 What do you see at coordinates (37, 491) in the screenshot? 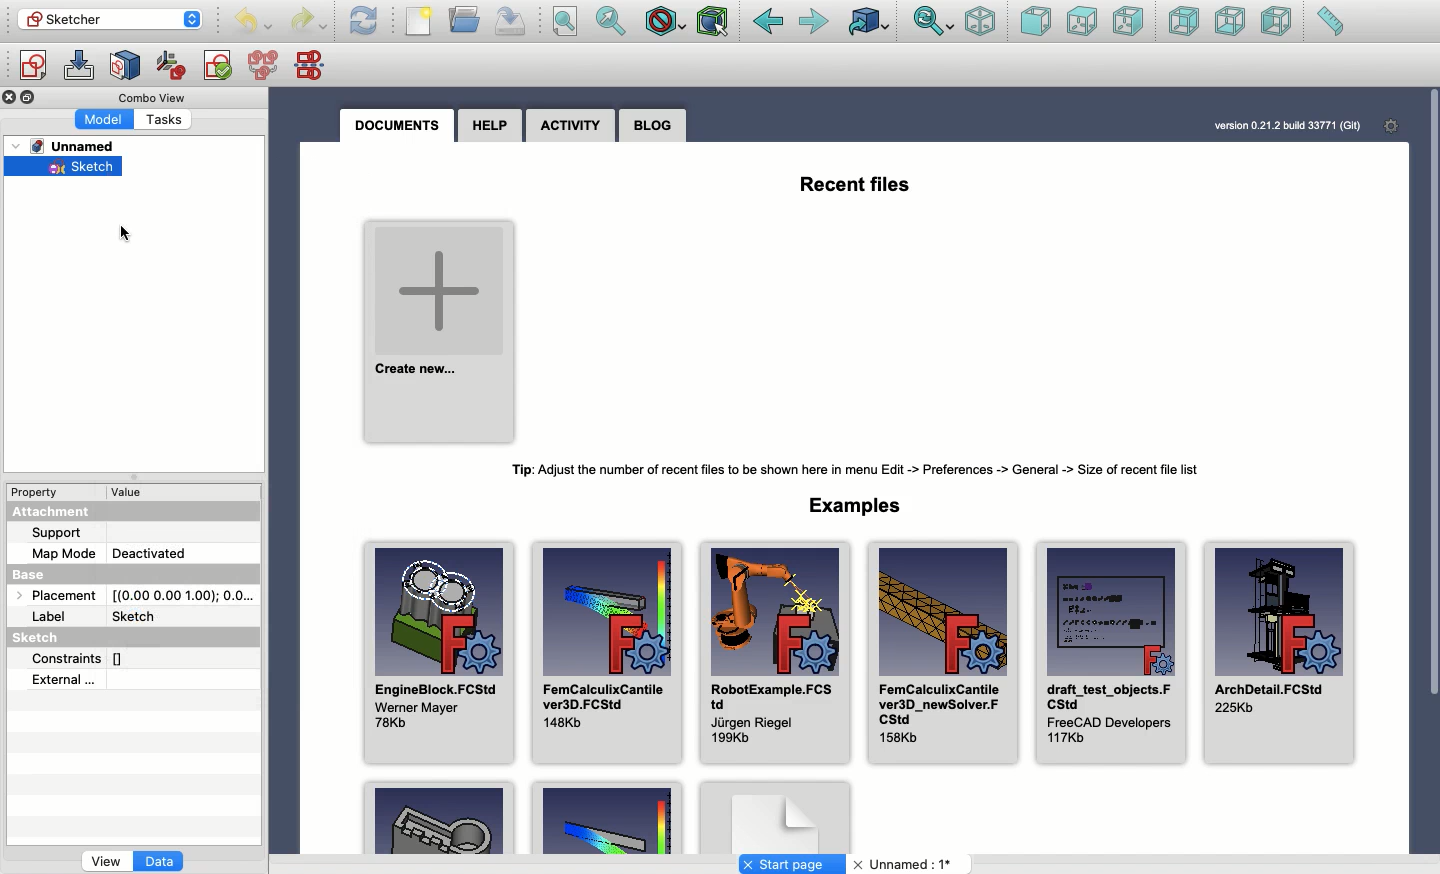
I see `Property` at bounding box center [37, 491].